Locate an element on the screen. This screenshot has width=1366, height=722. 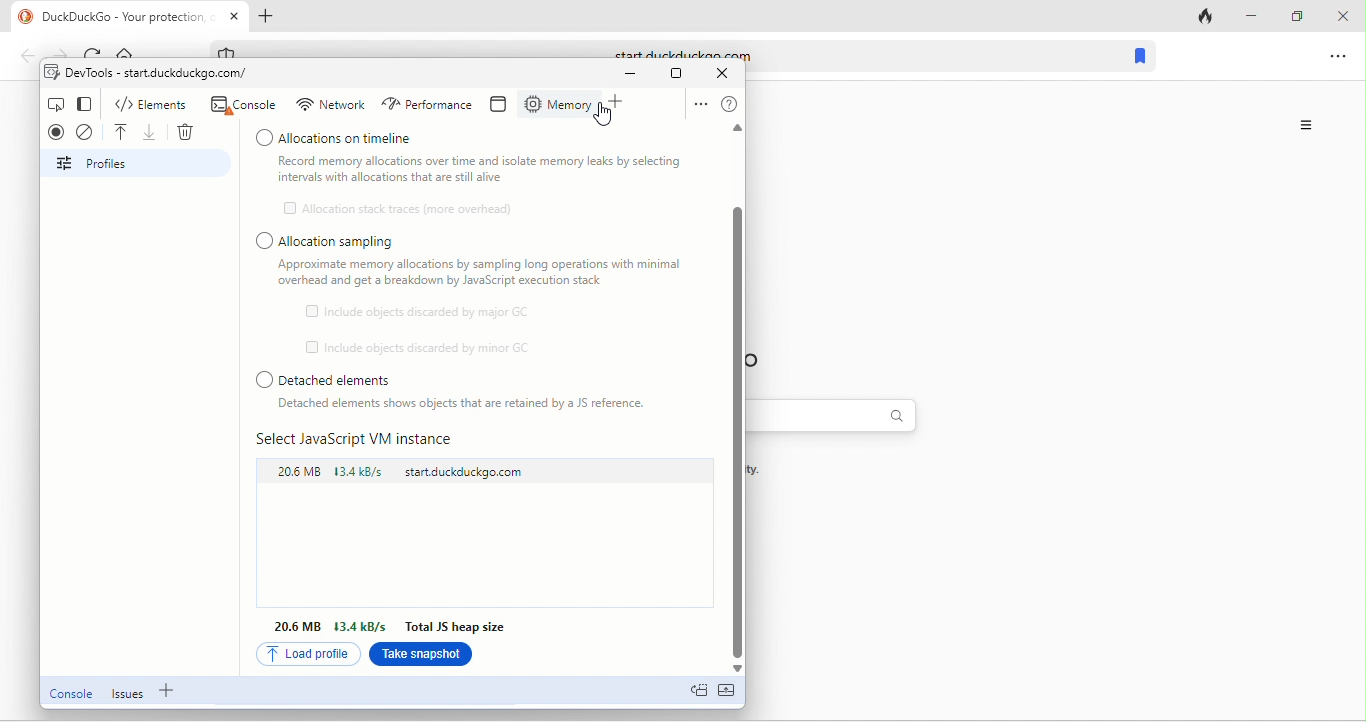
clear is located at coordinates (88, 132).